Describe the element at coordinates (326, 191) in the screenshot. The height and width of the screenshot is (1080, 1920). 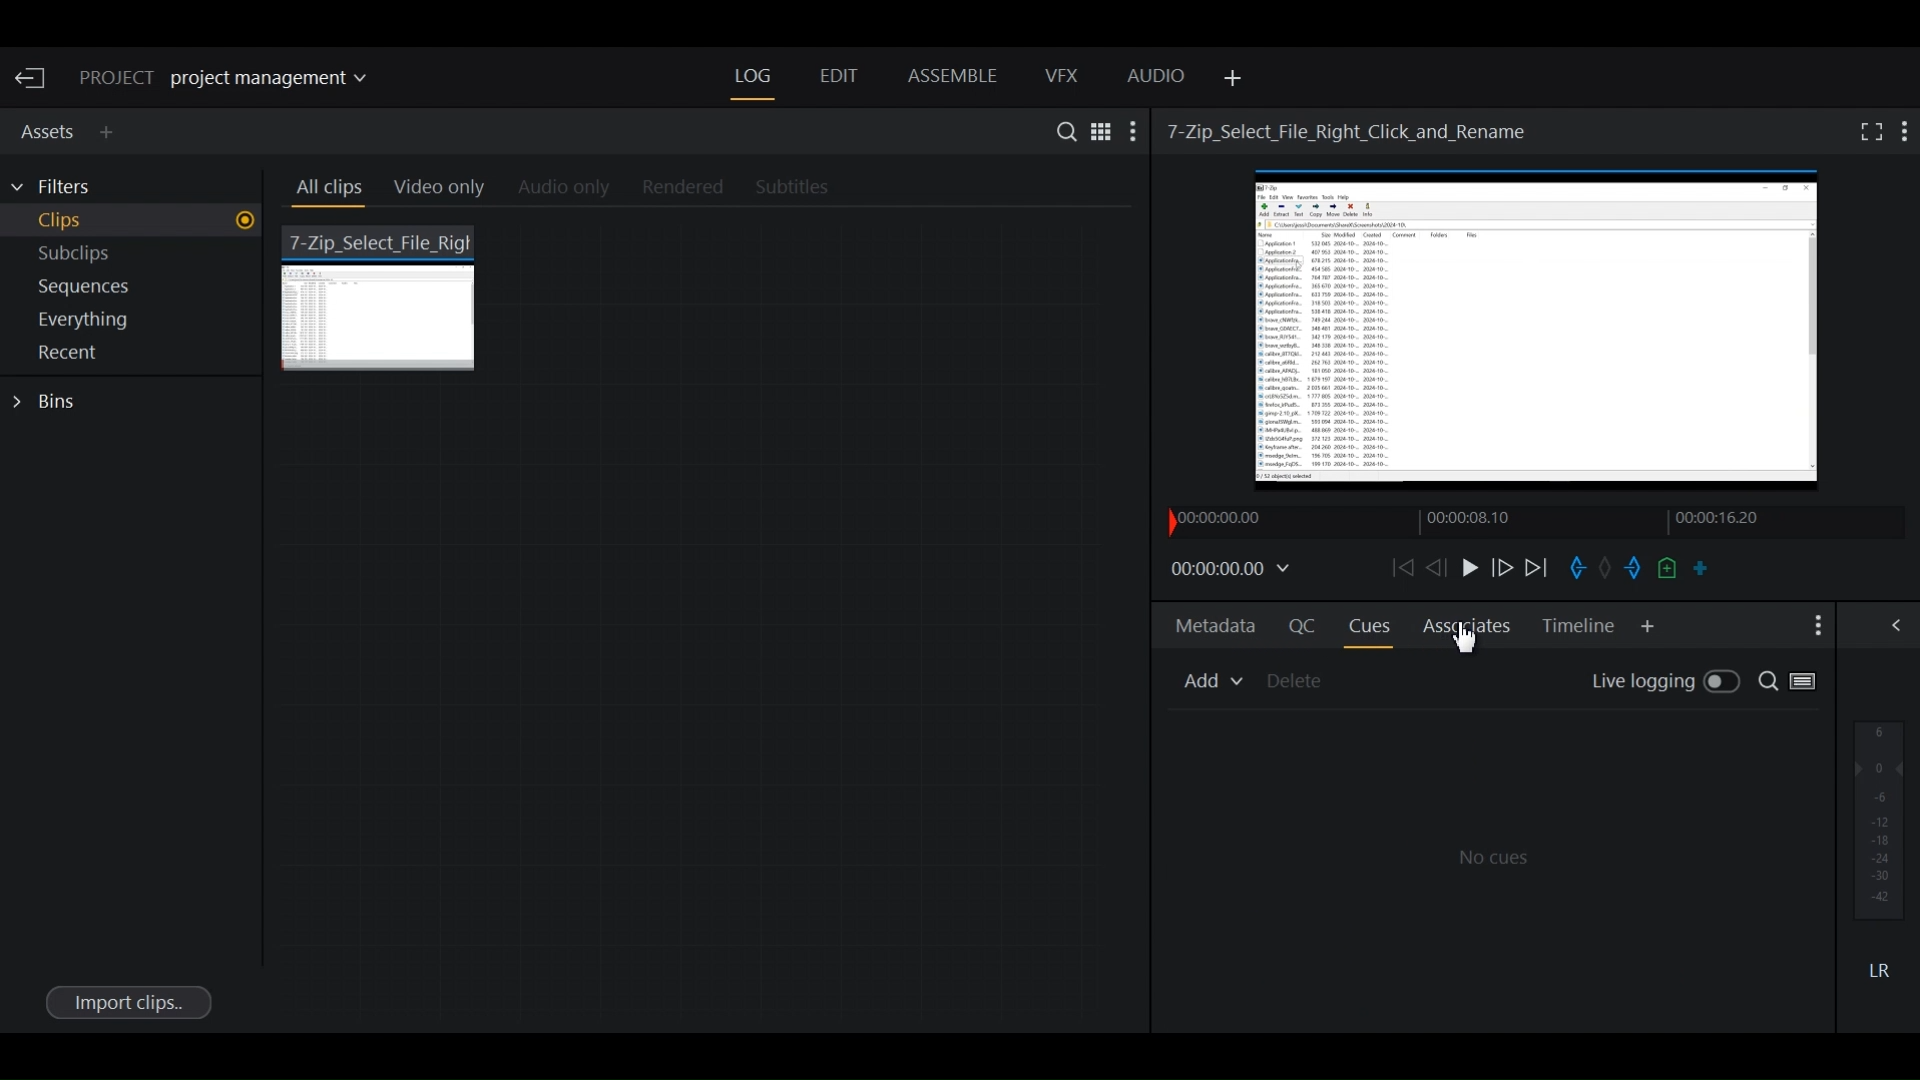
I see `All clips` at that location.